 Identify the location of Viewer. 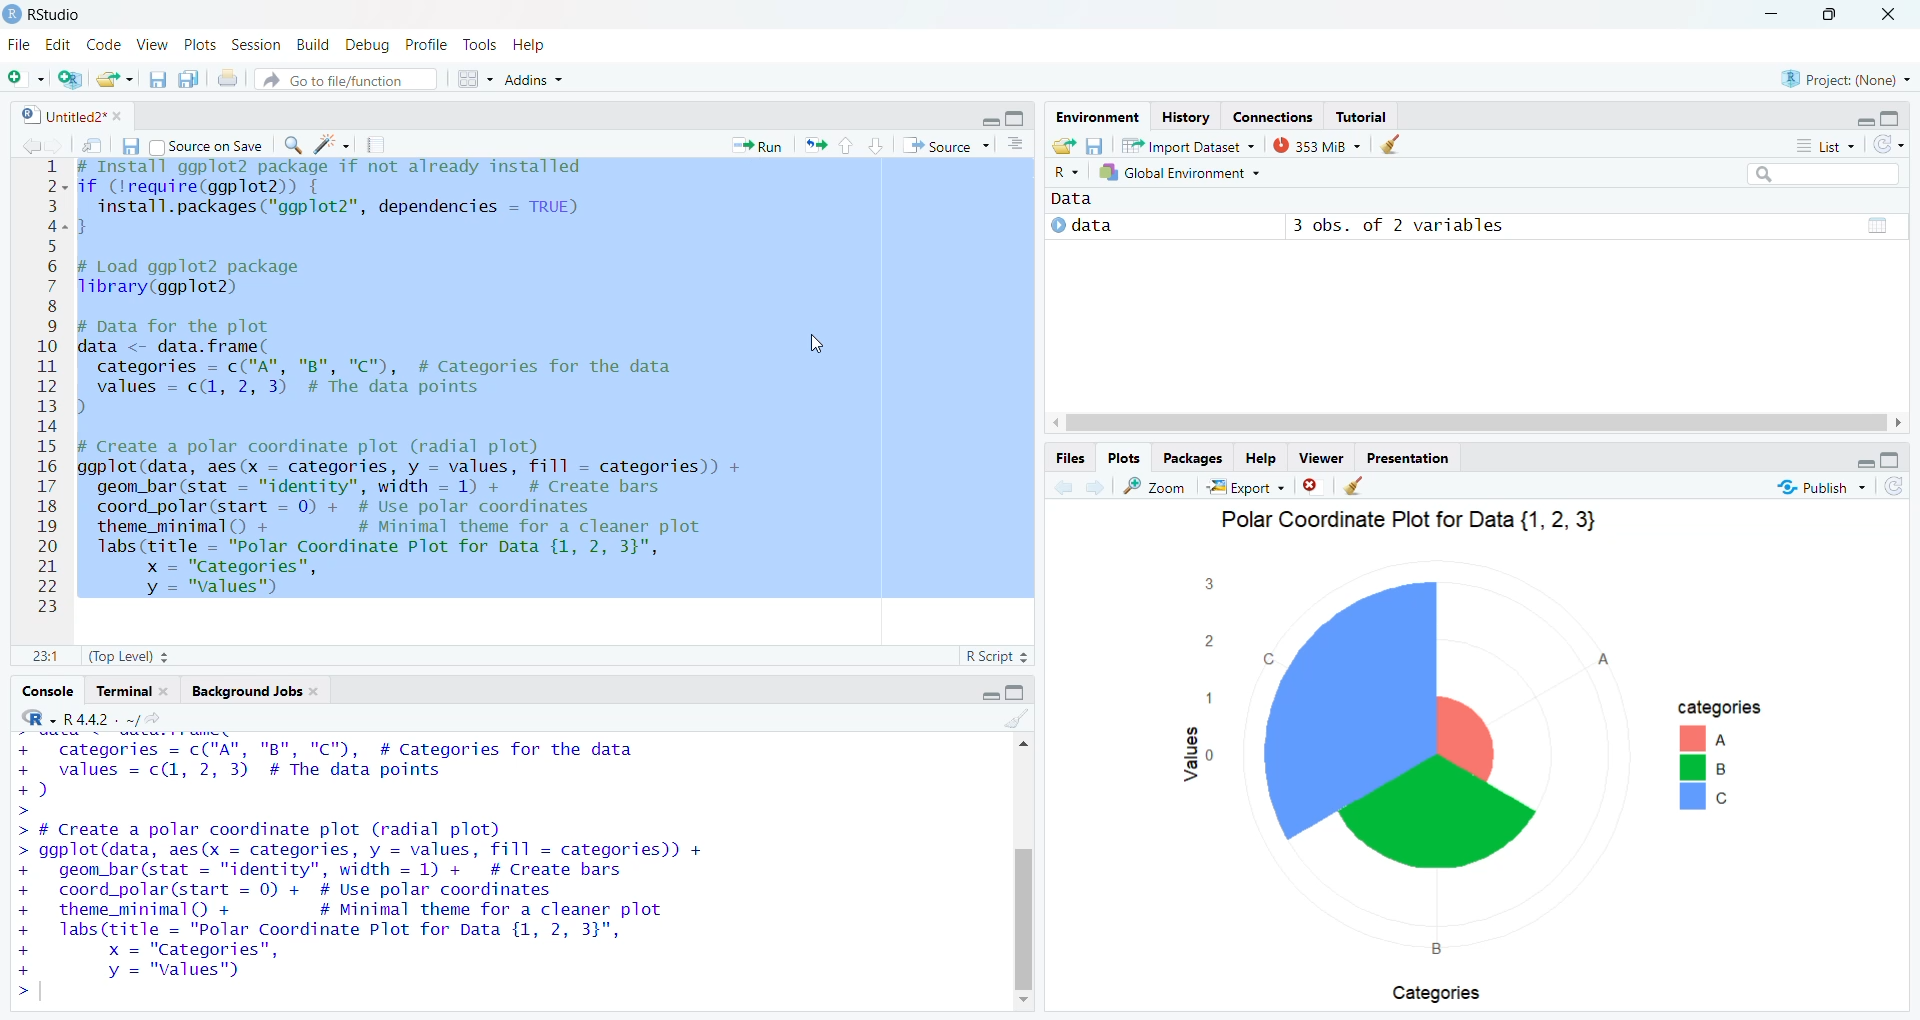
(1322, 456).